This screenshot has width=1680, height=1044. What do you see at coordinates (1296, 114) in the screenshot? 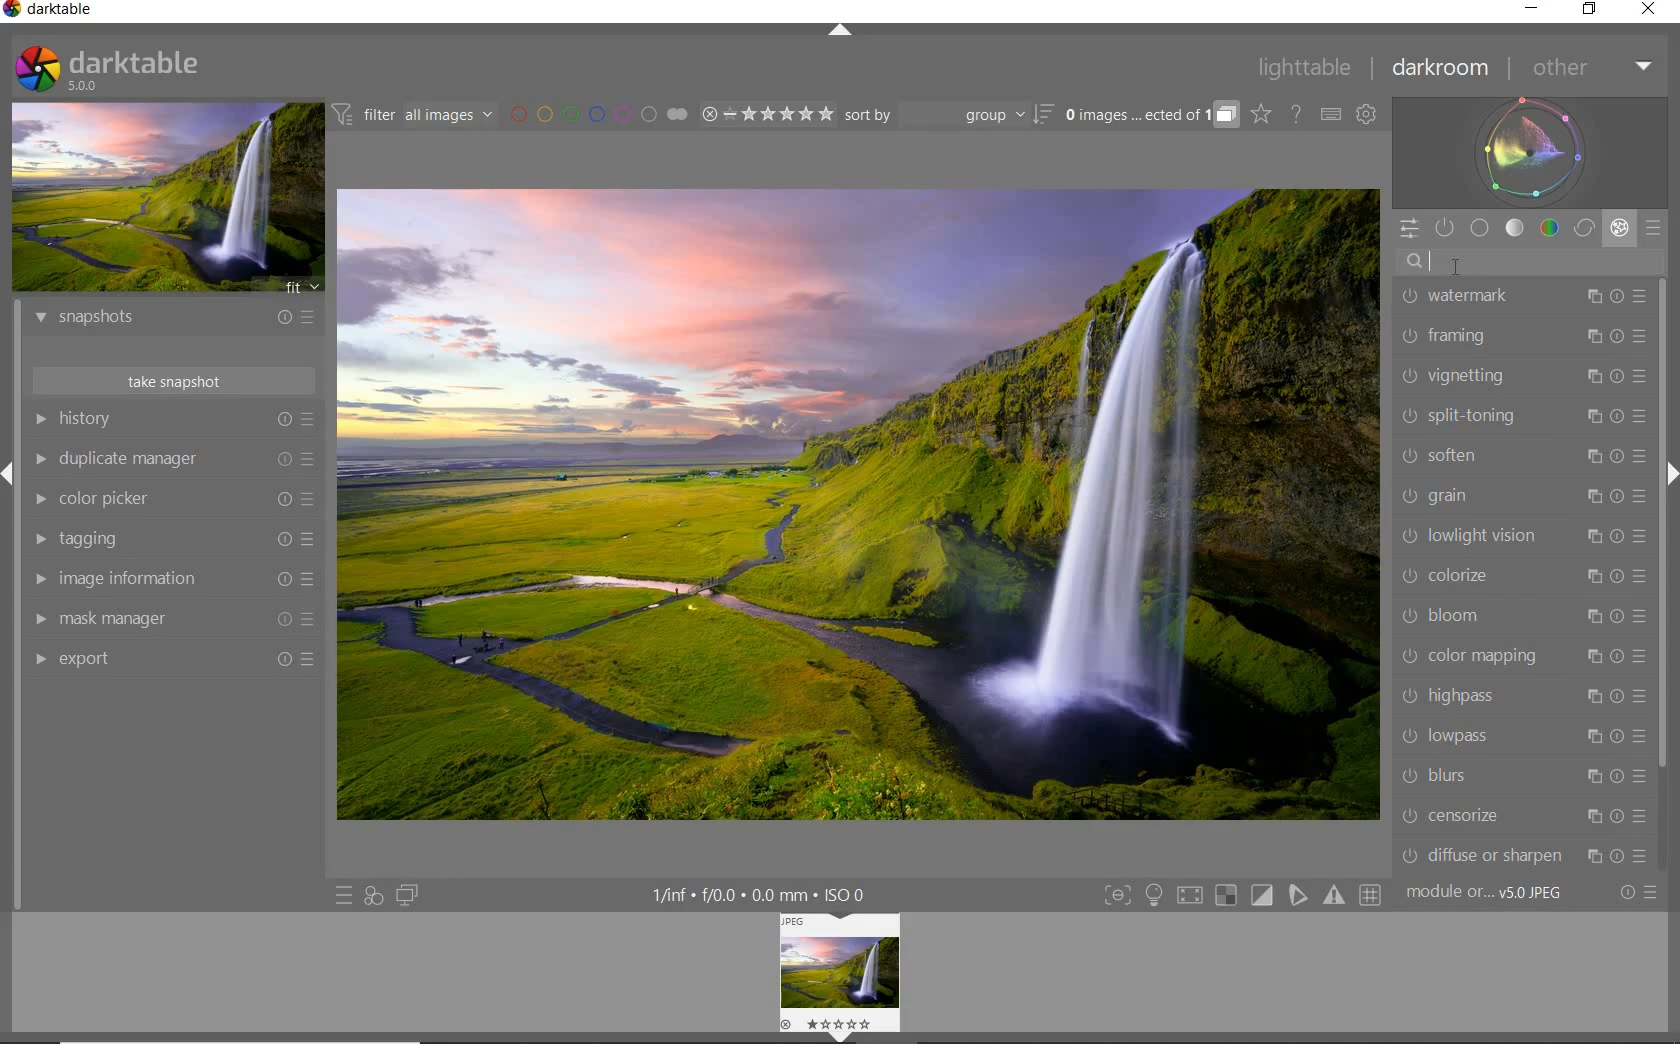
I see `HELP ONLINE` at bounding box center [1296, 114].